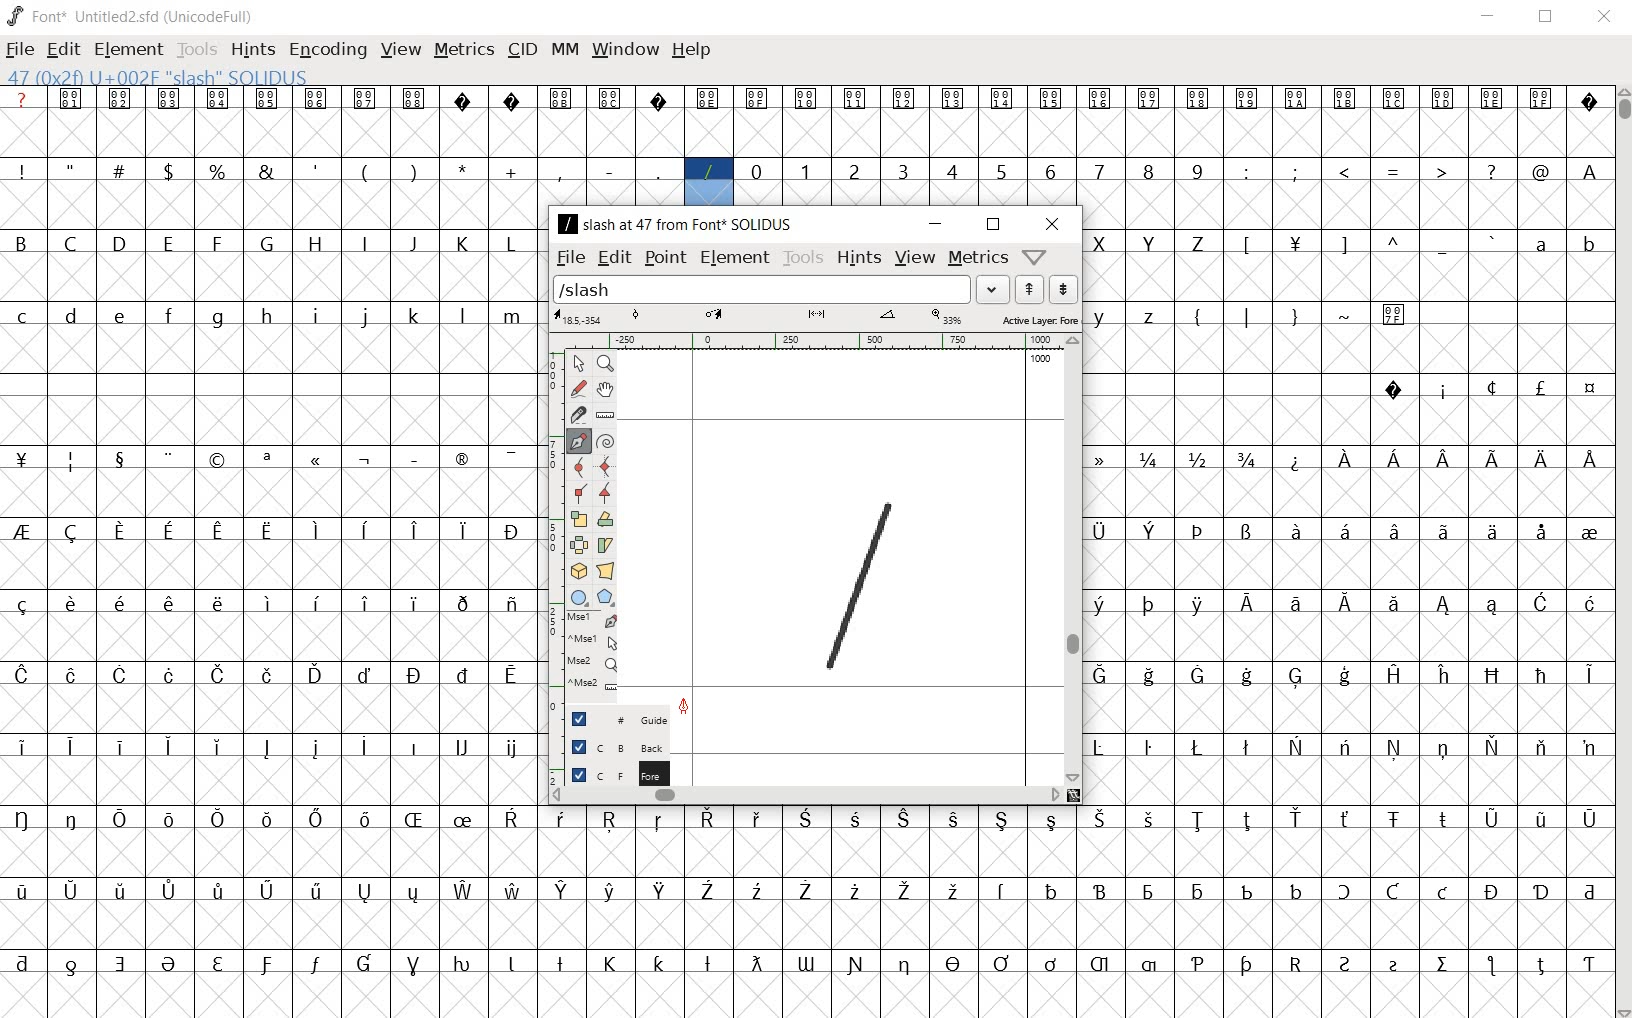 Image resolution: width=1632 pixels, height=1018 pixels. What do you see at coordinates (1347, 207) in the screenshot?
I see `empty cells` at bounding box center [1347, 207].